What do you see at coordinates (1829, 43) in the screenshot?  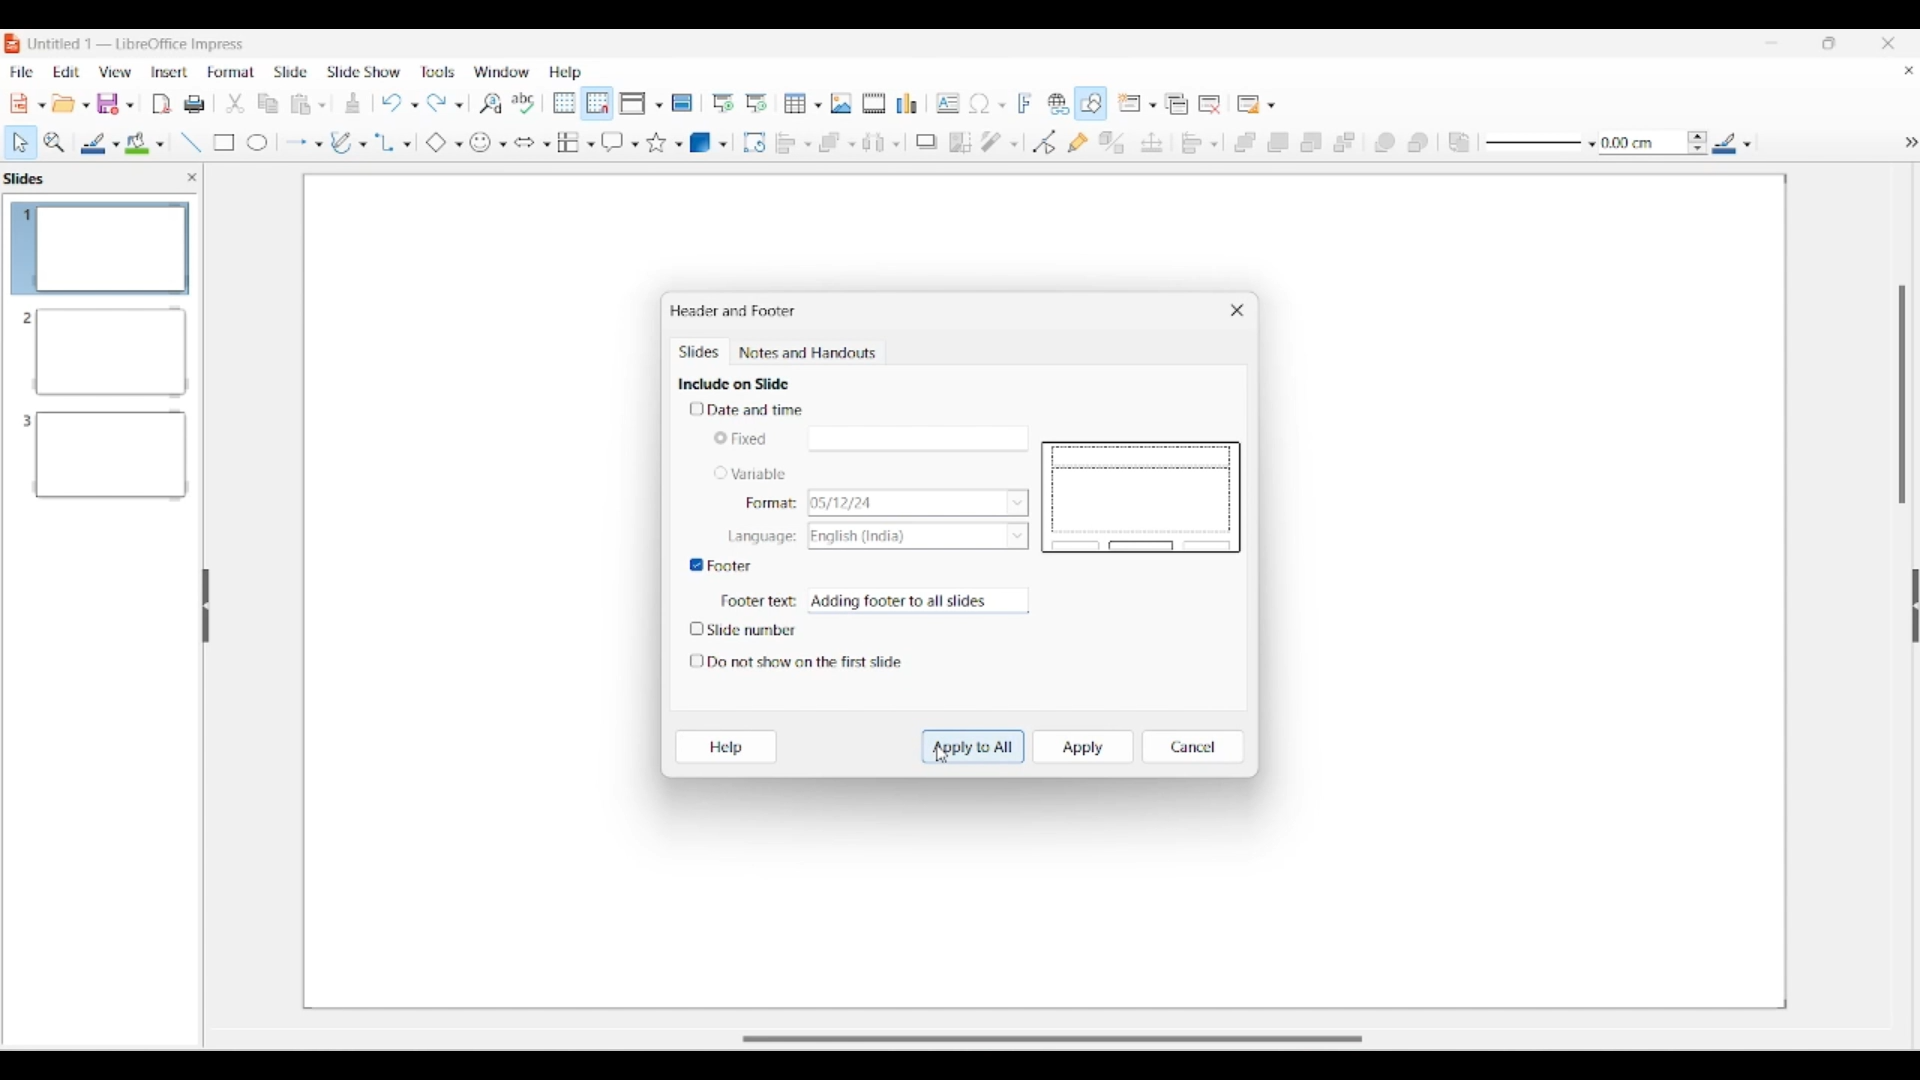 I see `Show in smaller tab` at bounding box center [1829, 43].